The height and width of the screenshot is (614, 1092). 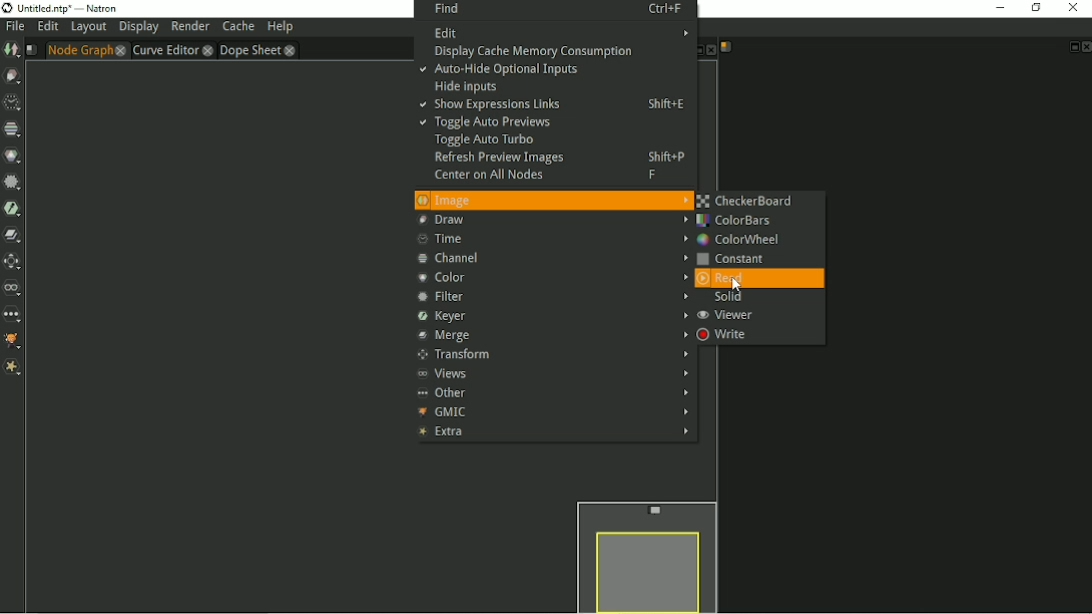 What do you see at coordinates (13, 76) in the screenshot?
I see `Draw` at bounding box center [13, 76].